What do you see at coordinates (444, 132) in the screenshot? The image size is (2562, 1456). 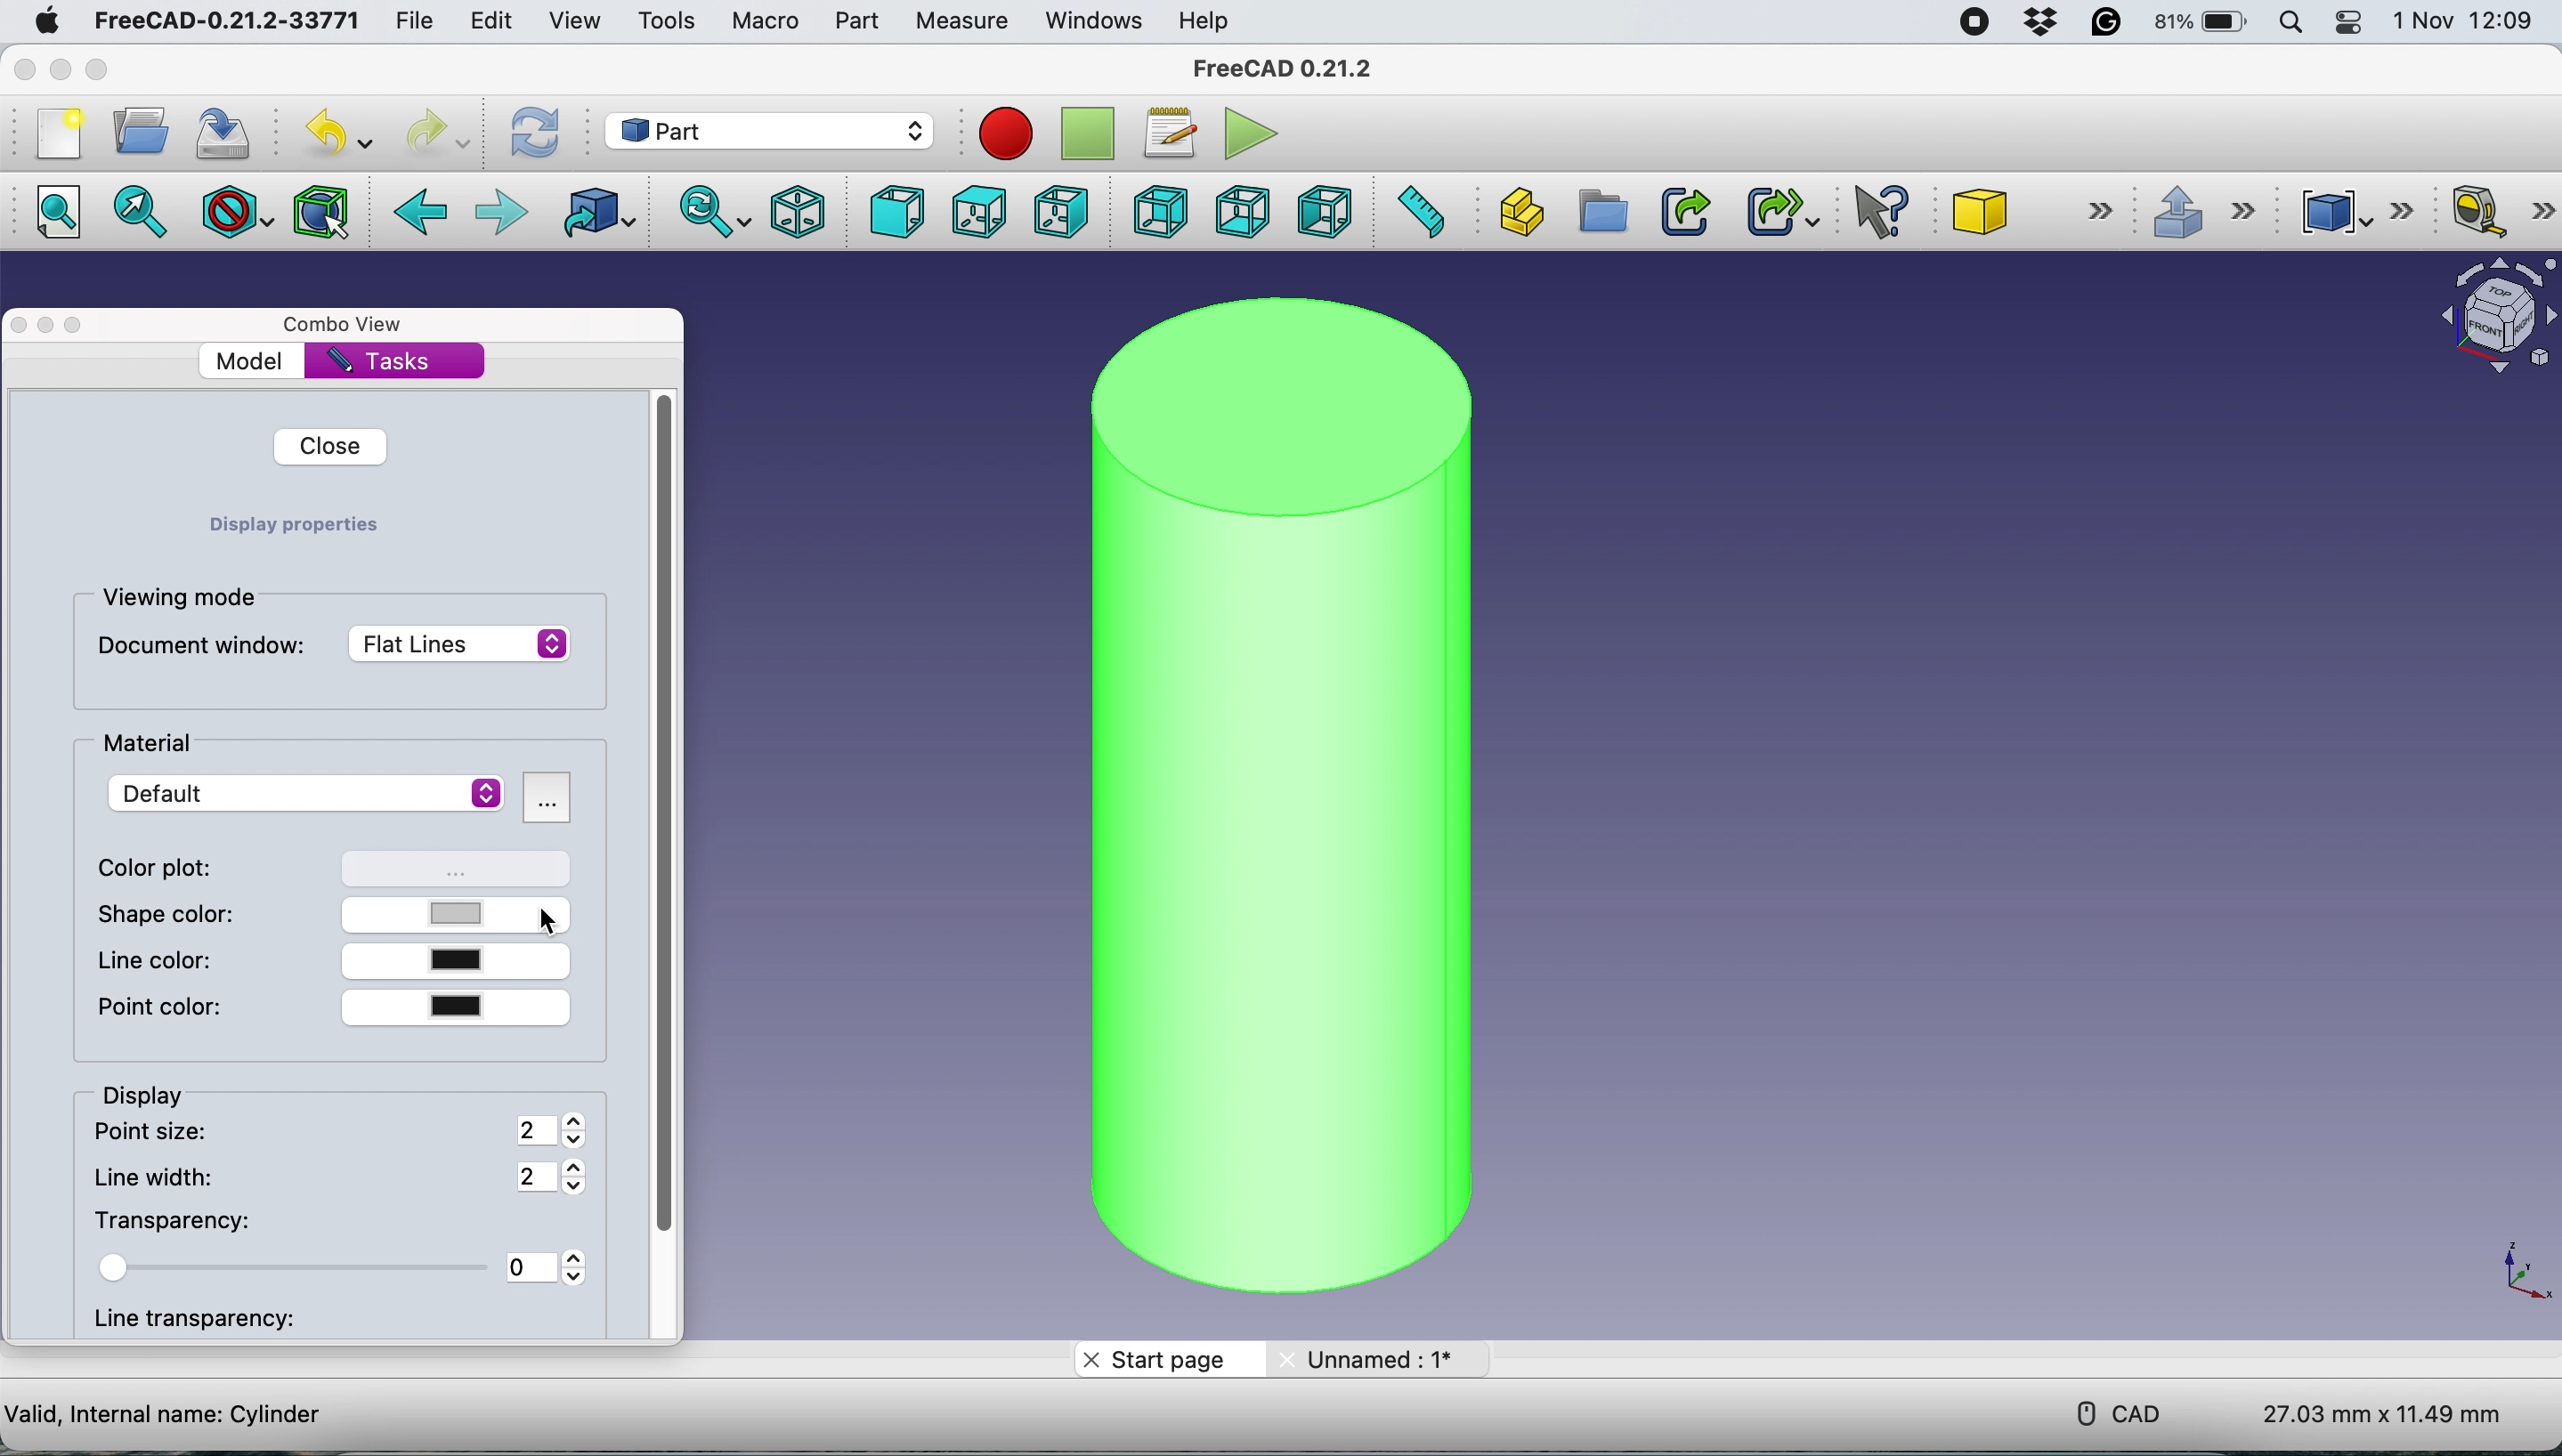 I see `redo` at bounding box center [444, 132].